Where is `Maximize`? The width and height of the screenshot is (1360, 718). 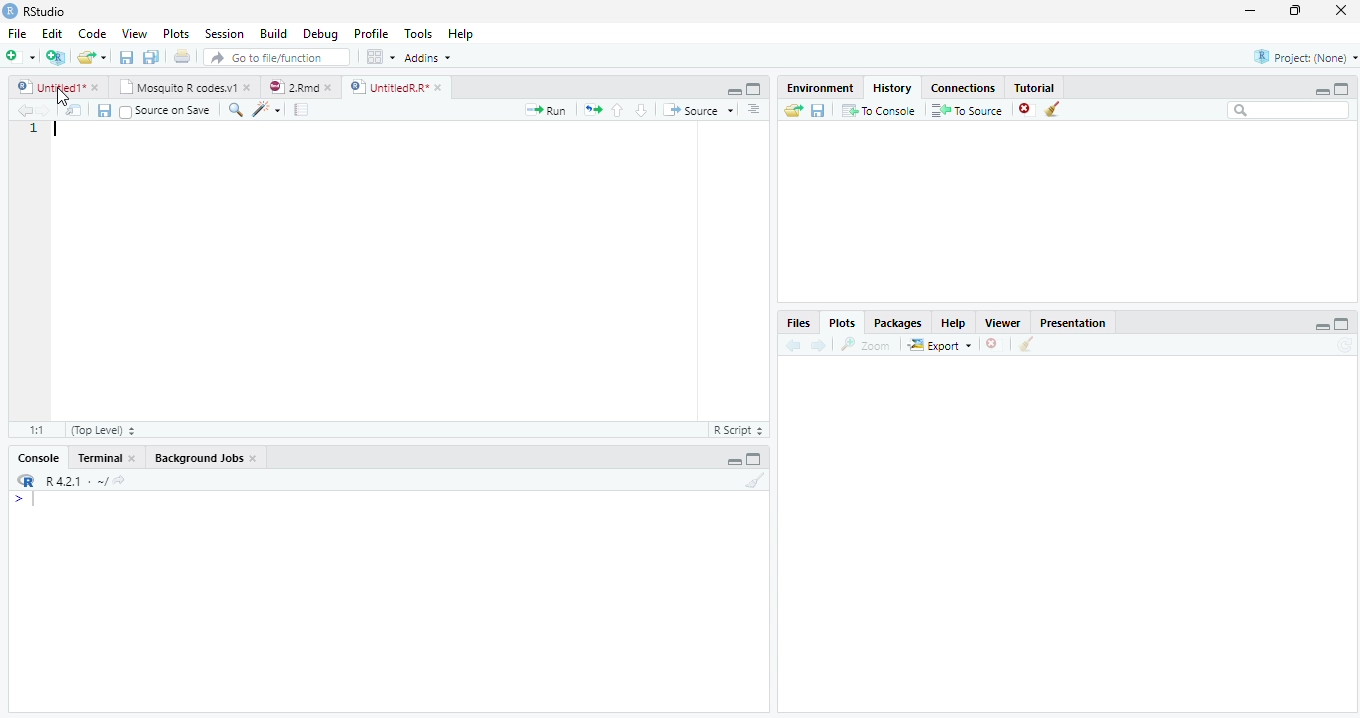
Maximize is located at coordinates (753, 90).